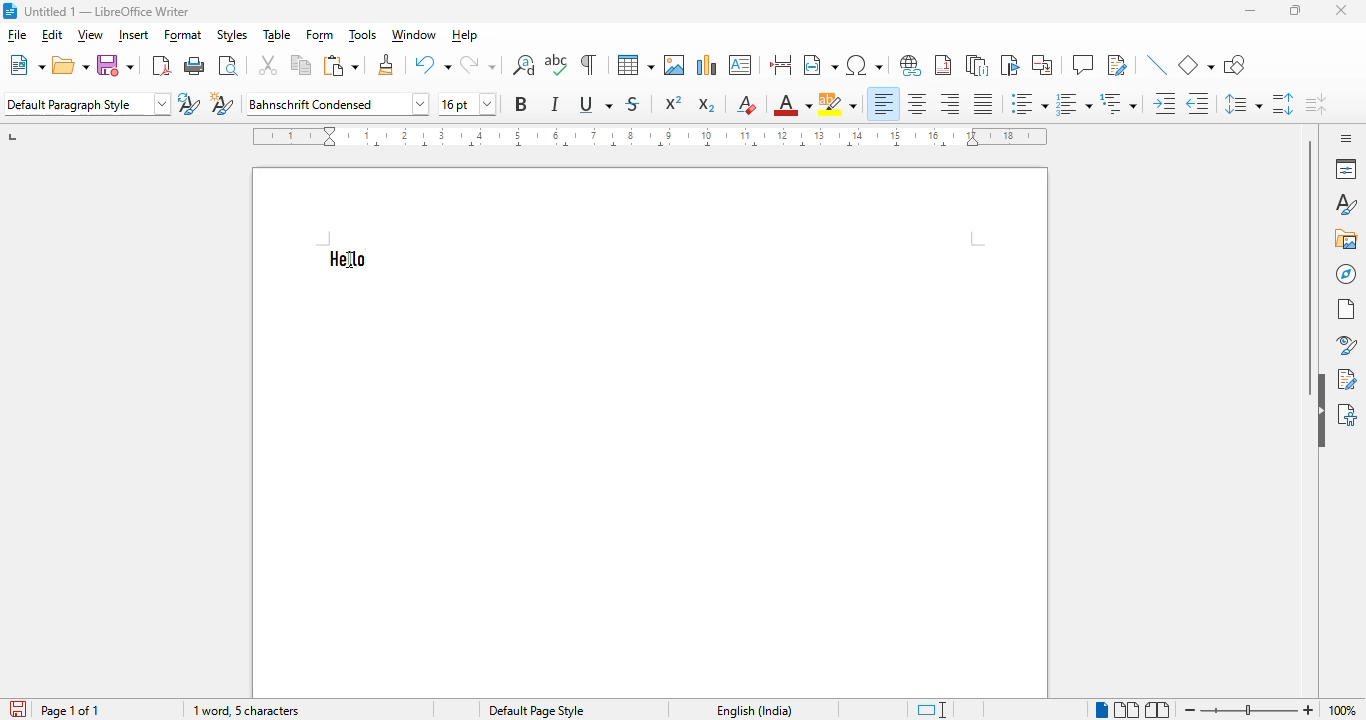 The image size is (1366, 720). Describe the element at coordinates (521, 104) in the screenshot. I see `bold` at that location.